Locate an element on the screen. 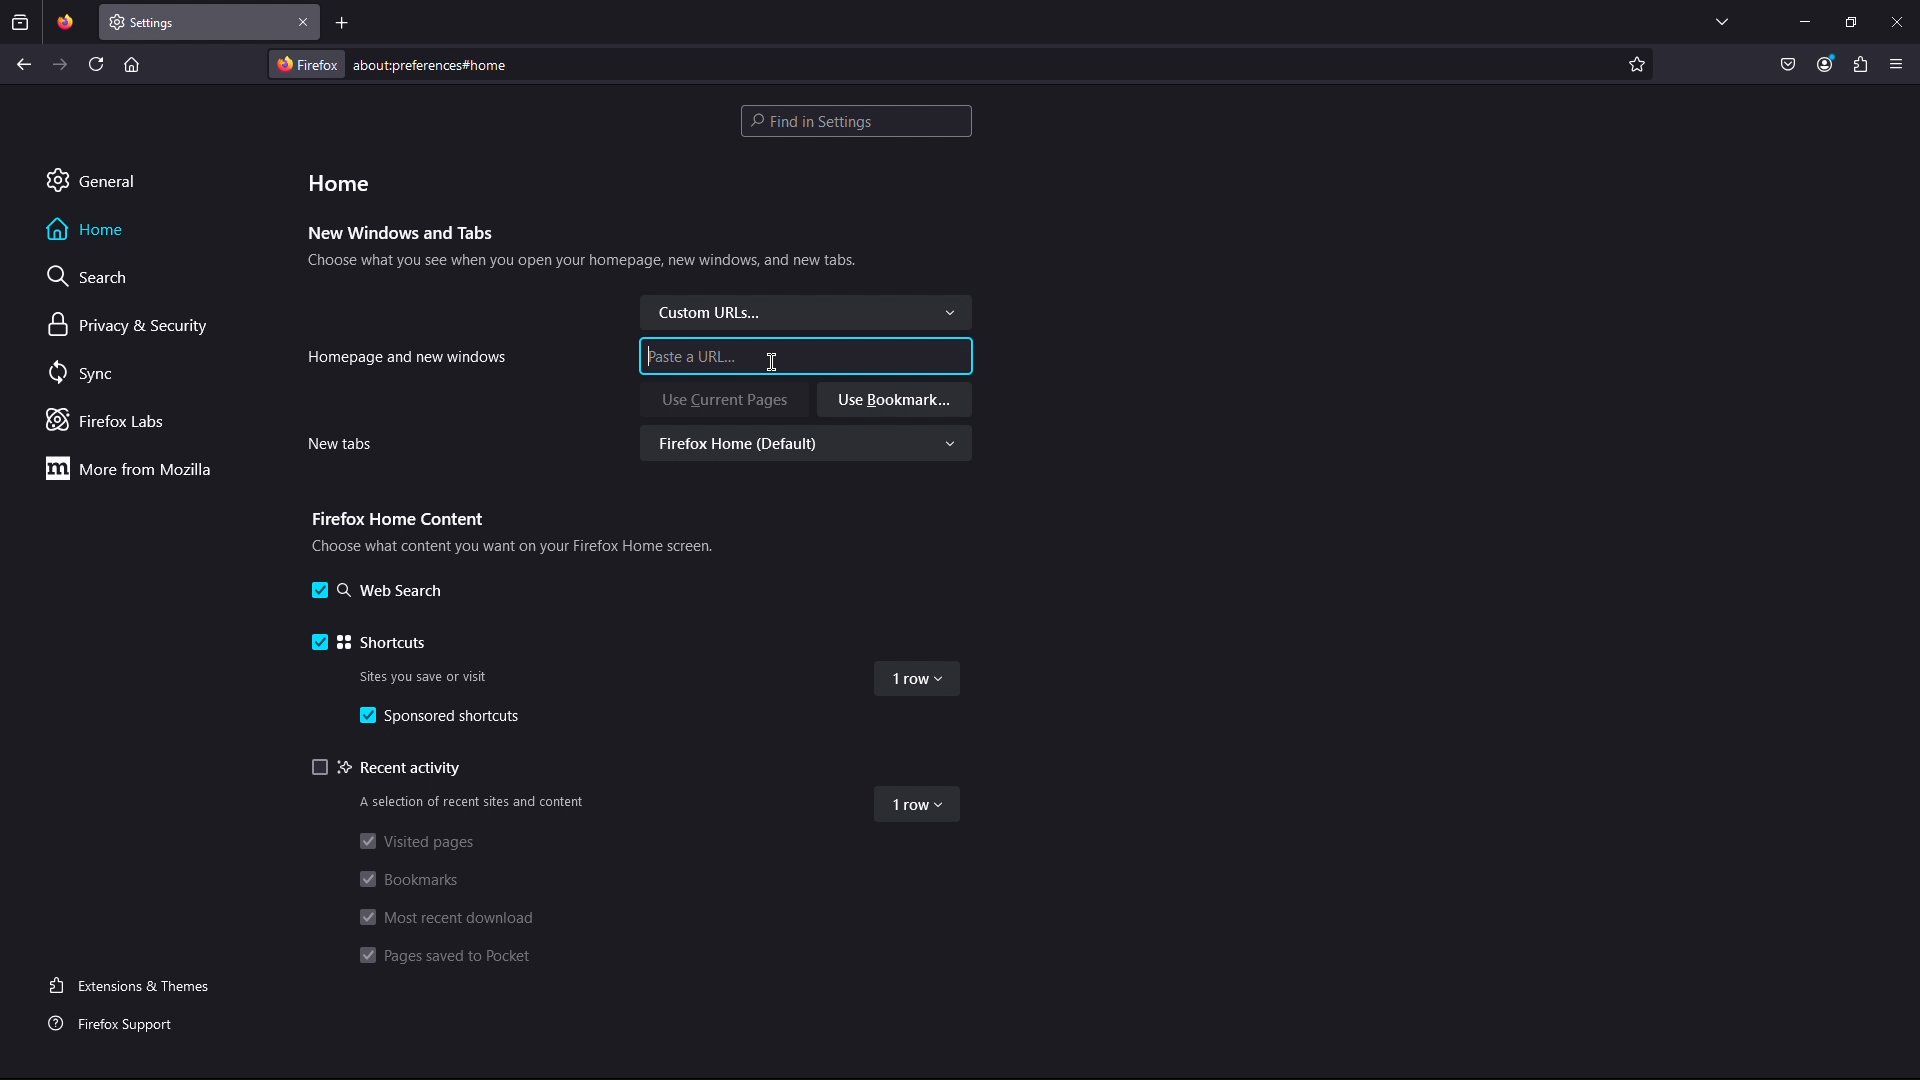  Past browsing is located at coordinates (20, 22).